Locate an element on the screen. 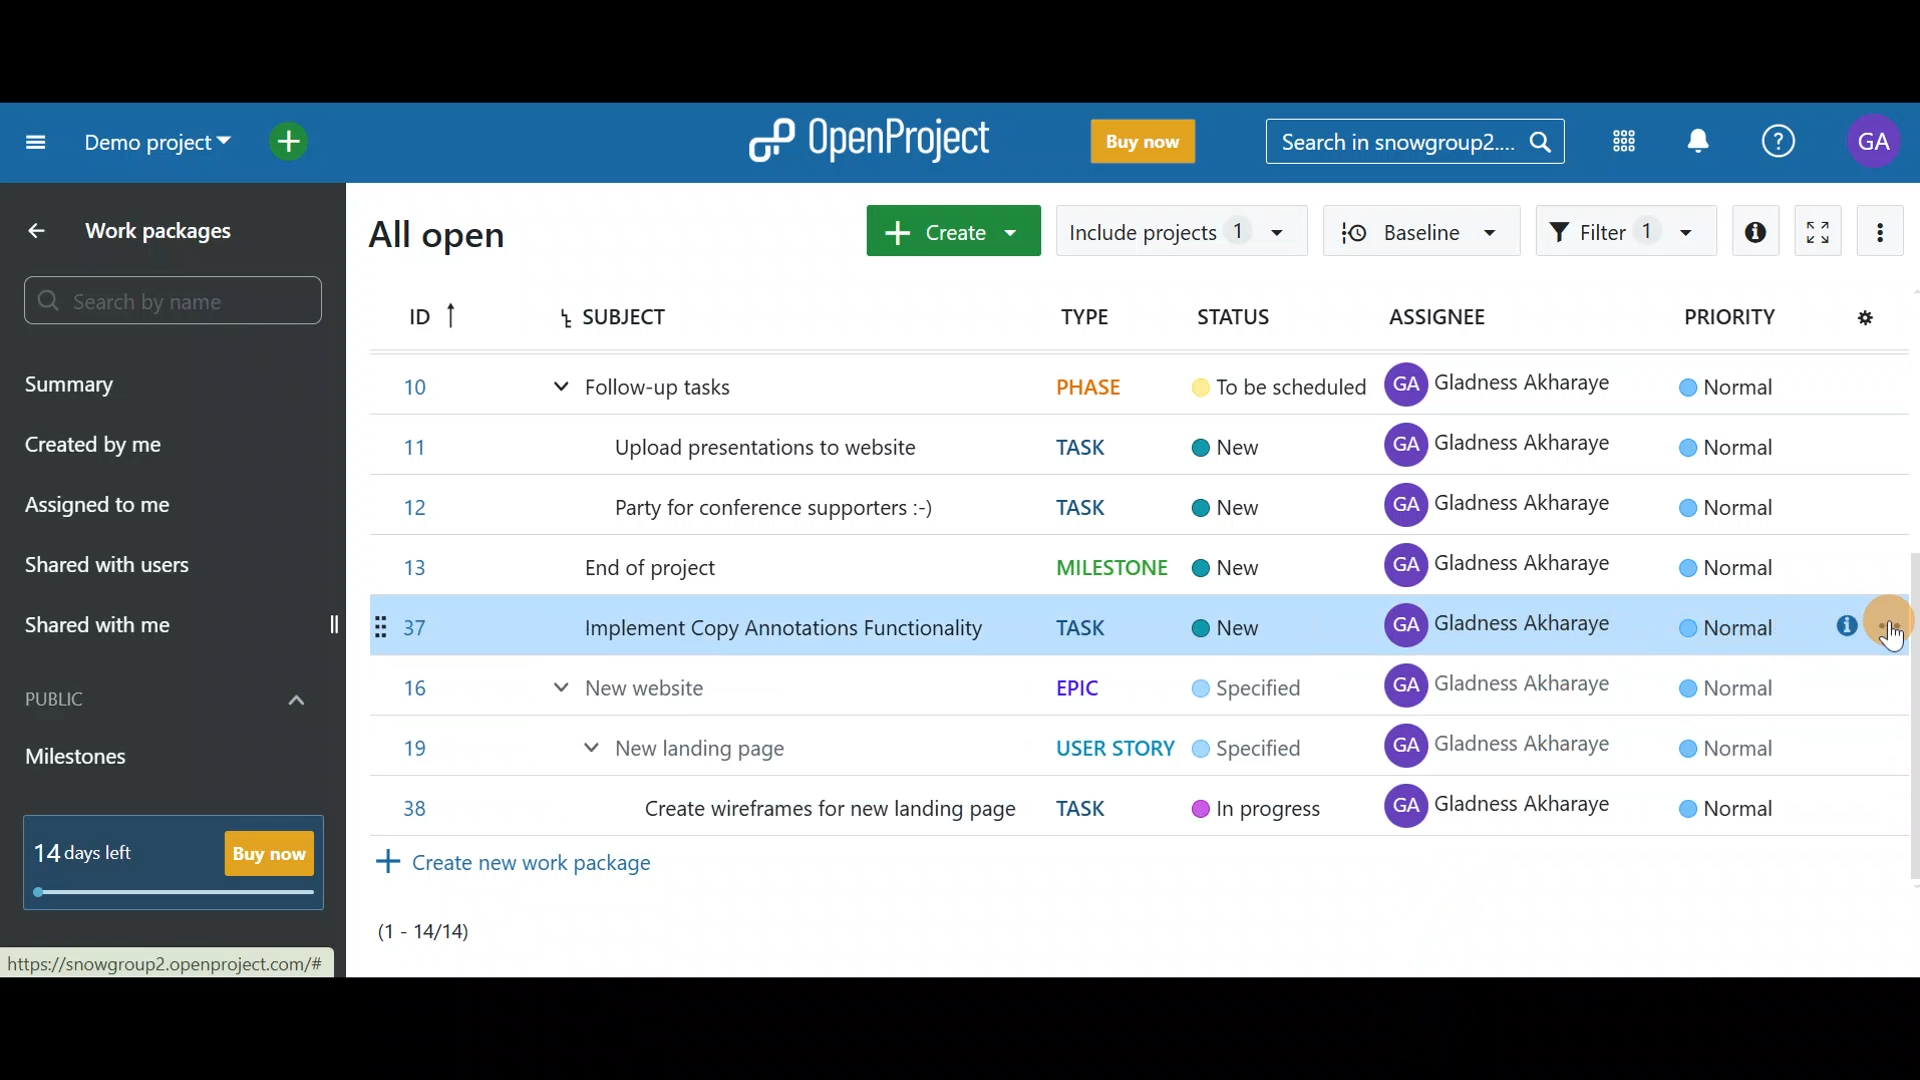  Subject is located at coordinates (636, 319).